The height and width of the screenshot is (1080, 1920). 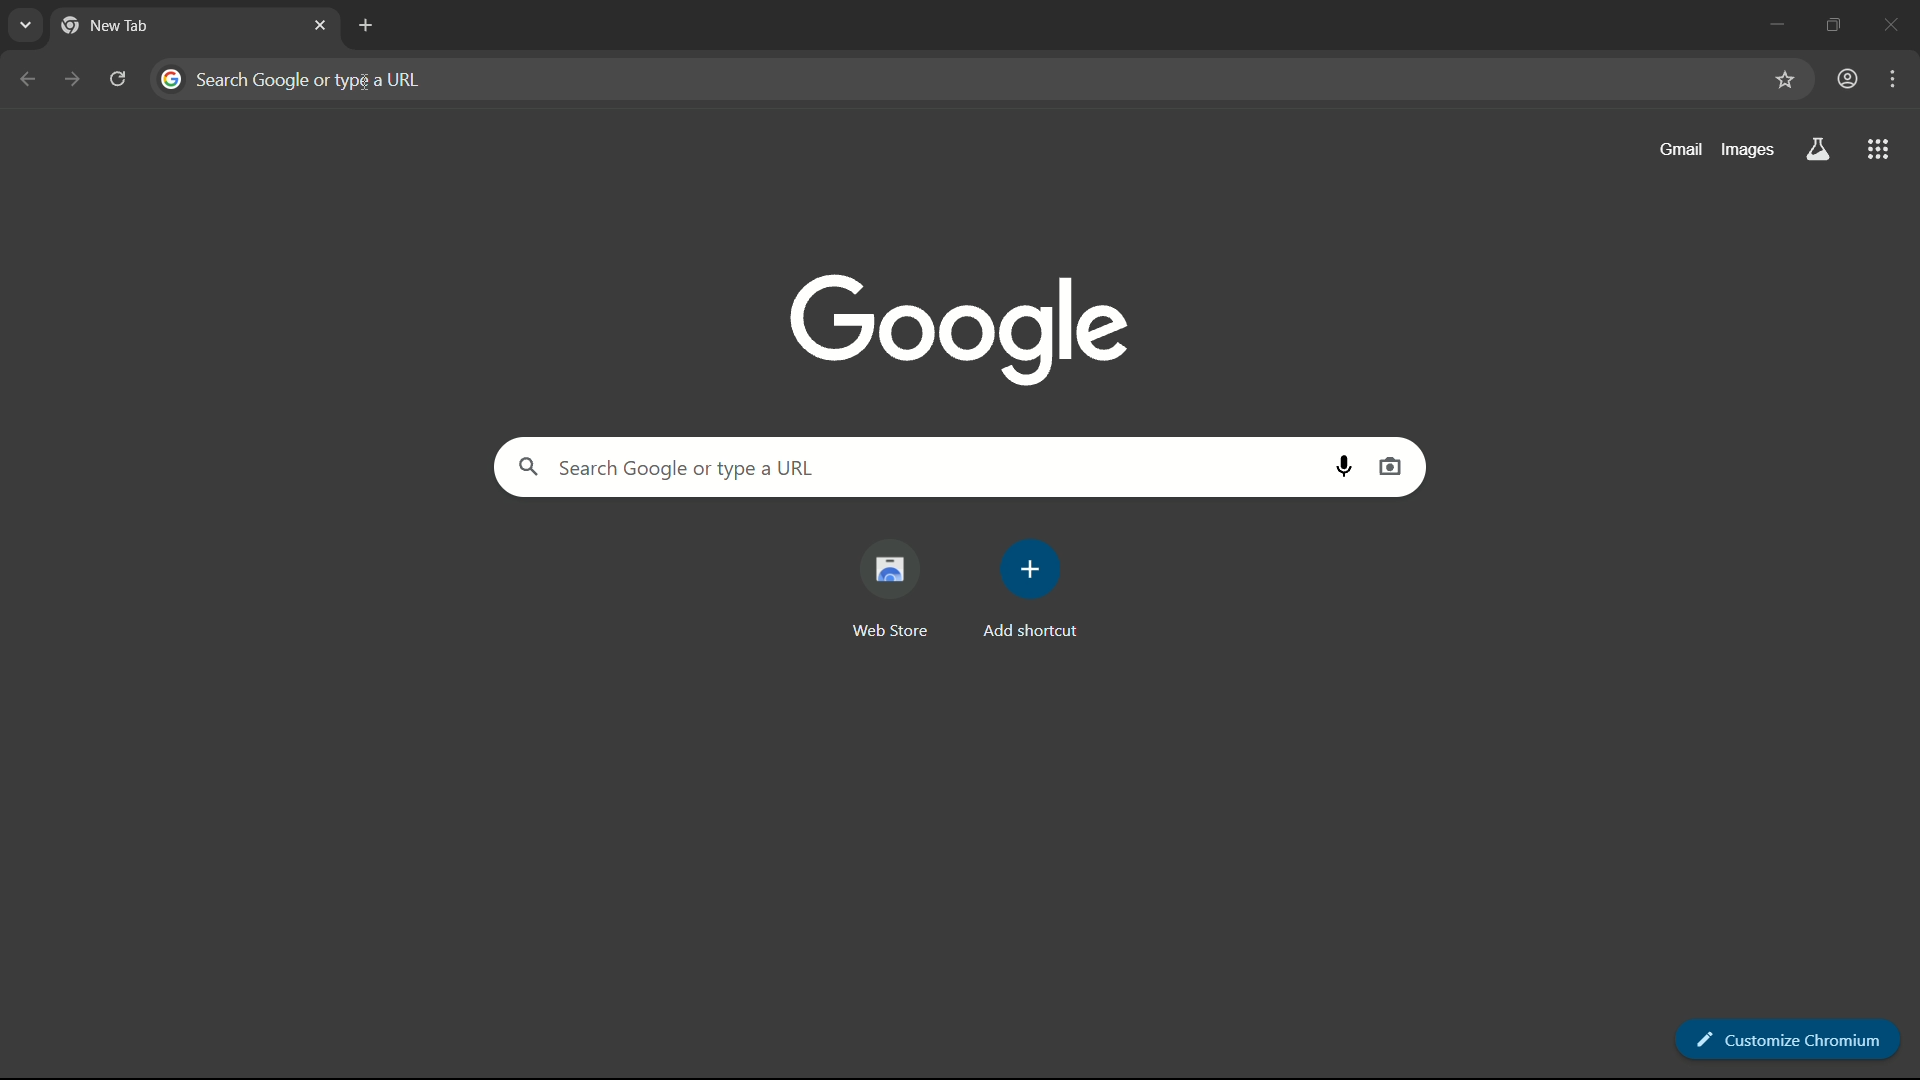 I want to click on add shortcut, so click(x=1033, y=590).